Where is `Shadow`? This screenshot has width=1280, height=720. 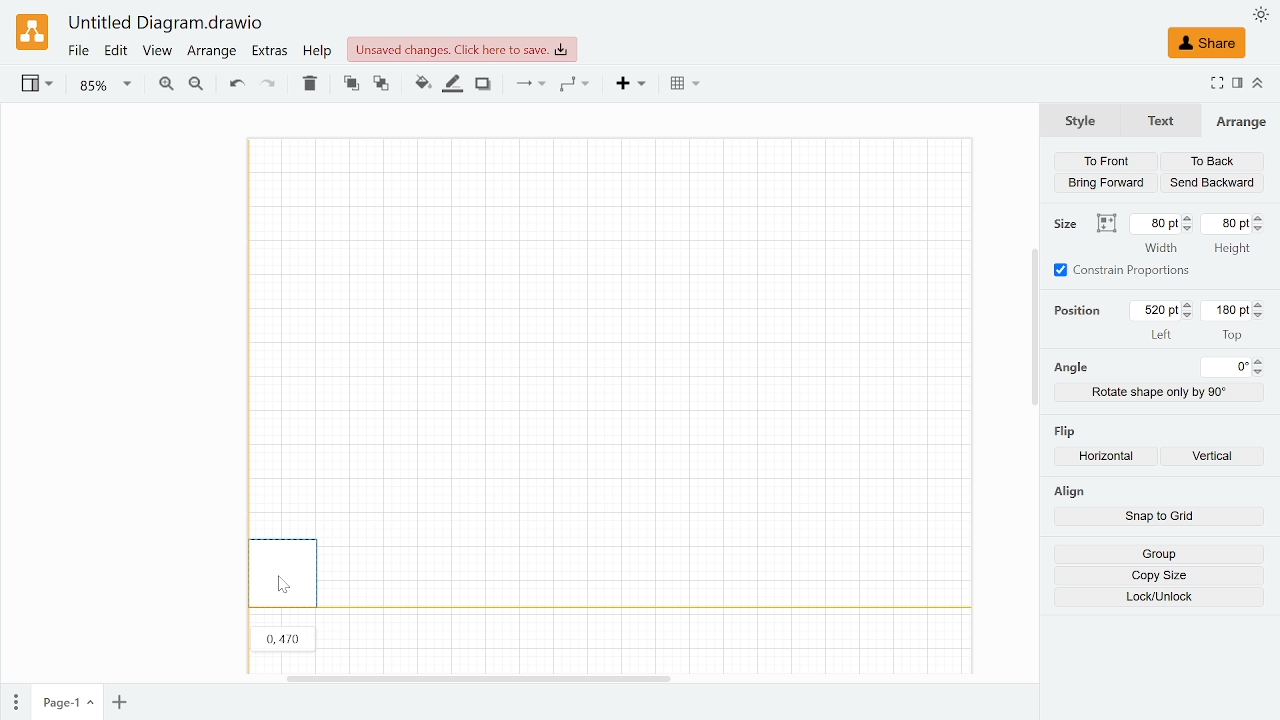
Shadow is located at coordinates (483, 85).